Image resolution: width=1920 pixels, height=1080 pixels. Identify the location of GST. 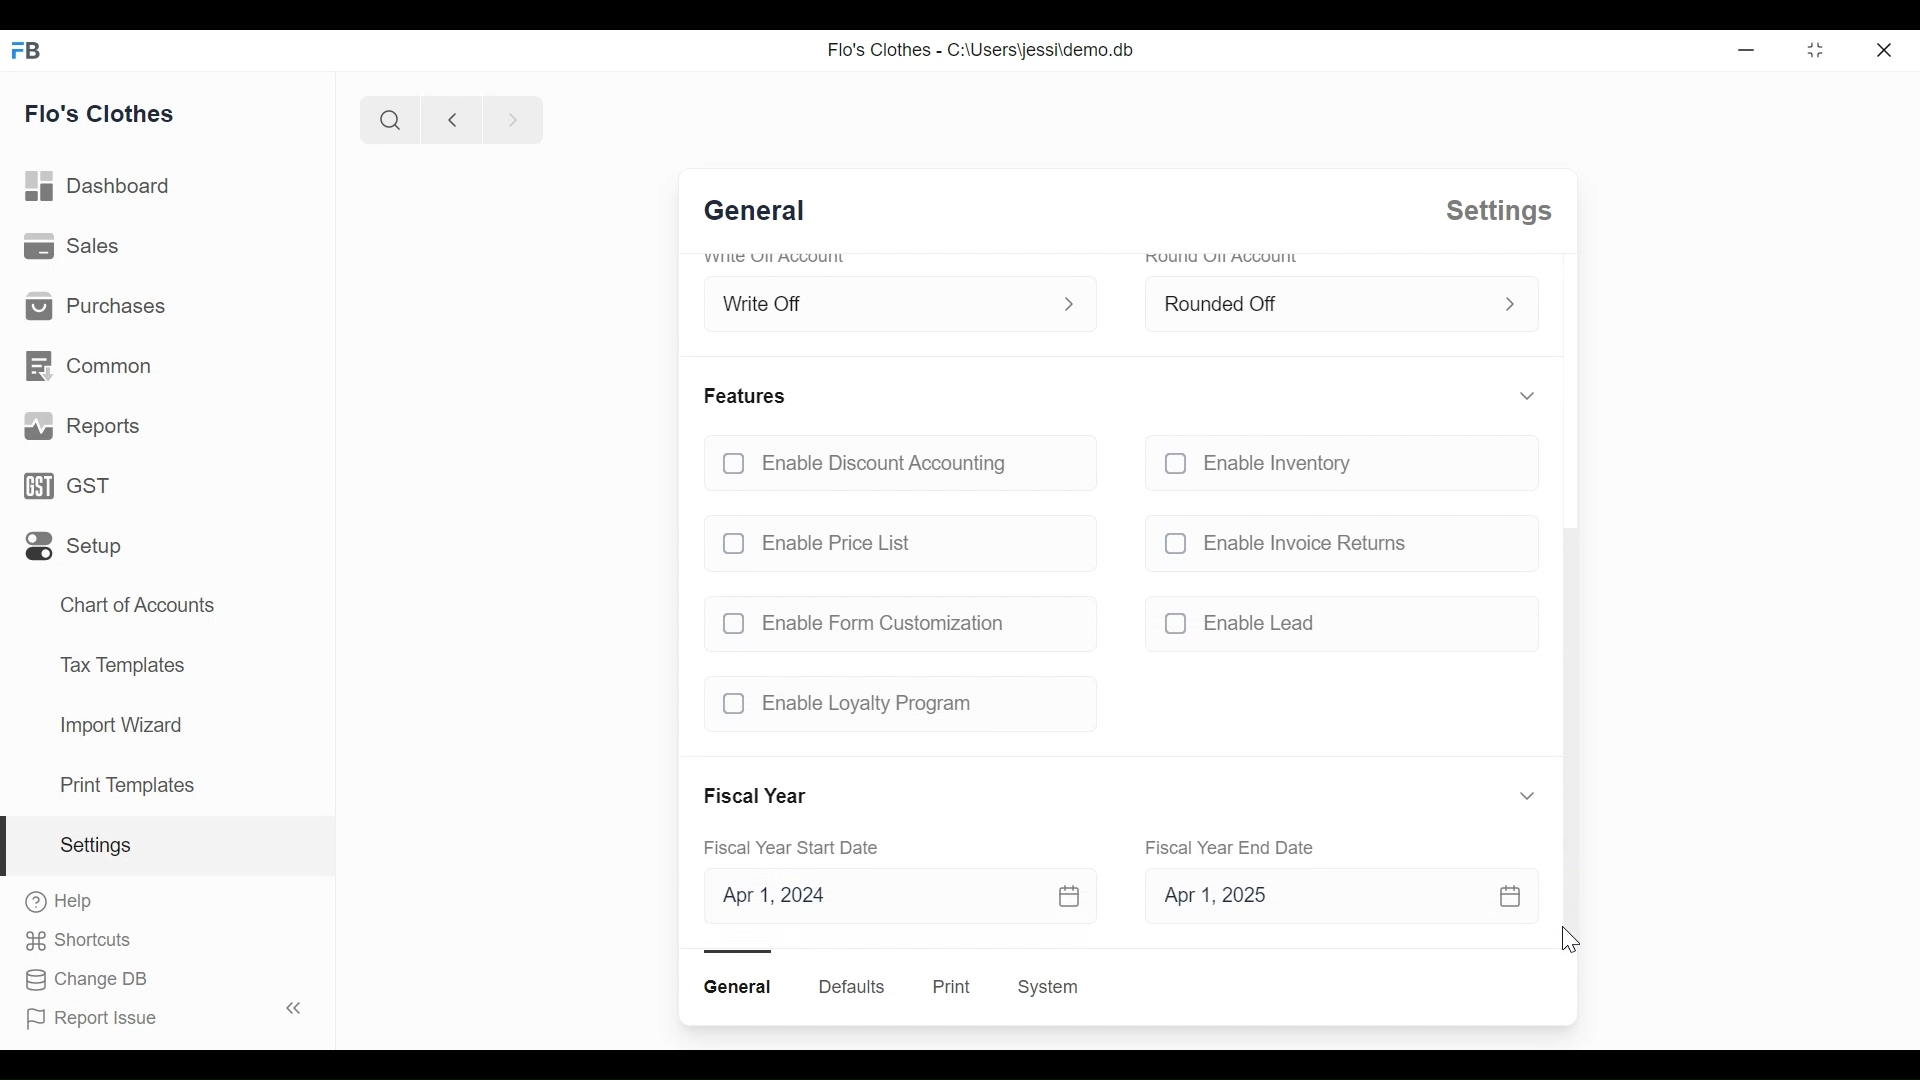
(75, 487).